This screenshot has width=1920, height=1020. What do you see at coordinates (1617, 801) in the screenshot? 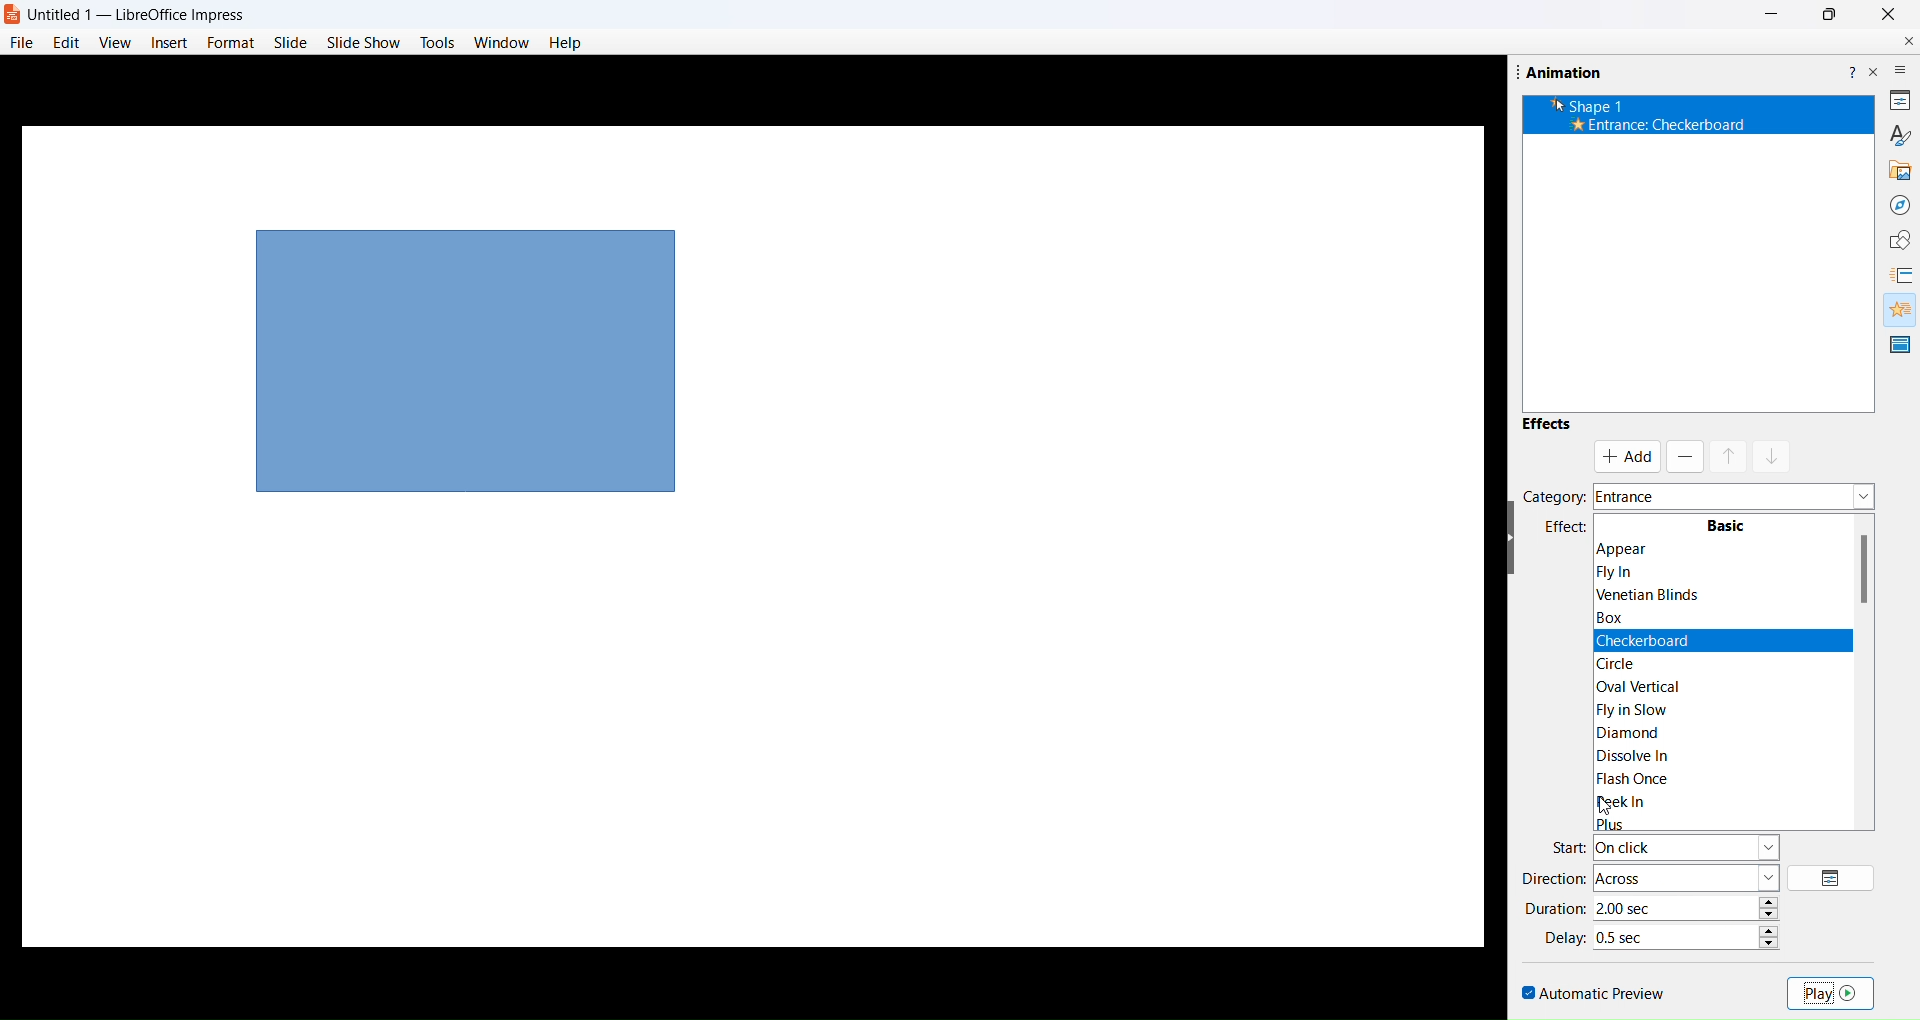
I see `peek in` at bounding box center [1617, 801].